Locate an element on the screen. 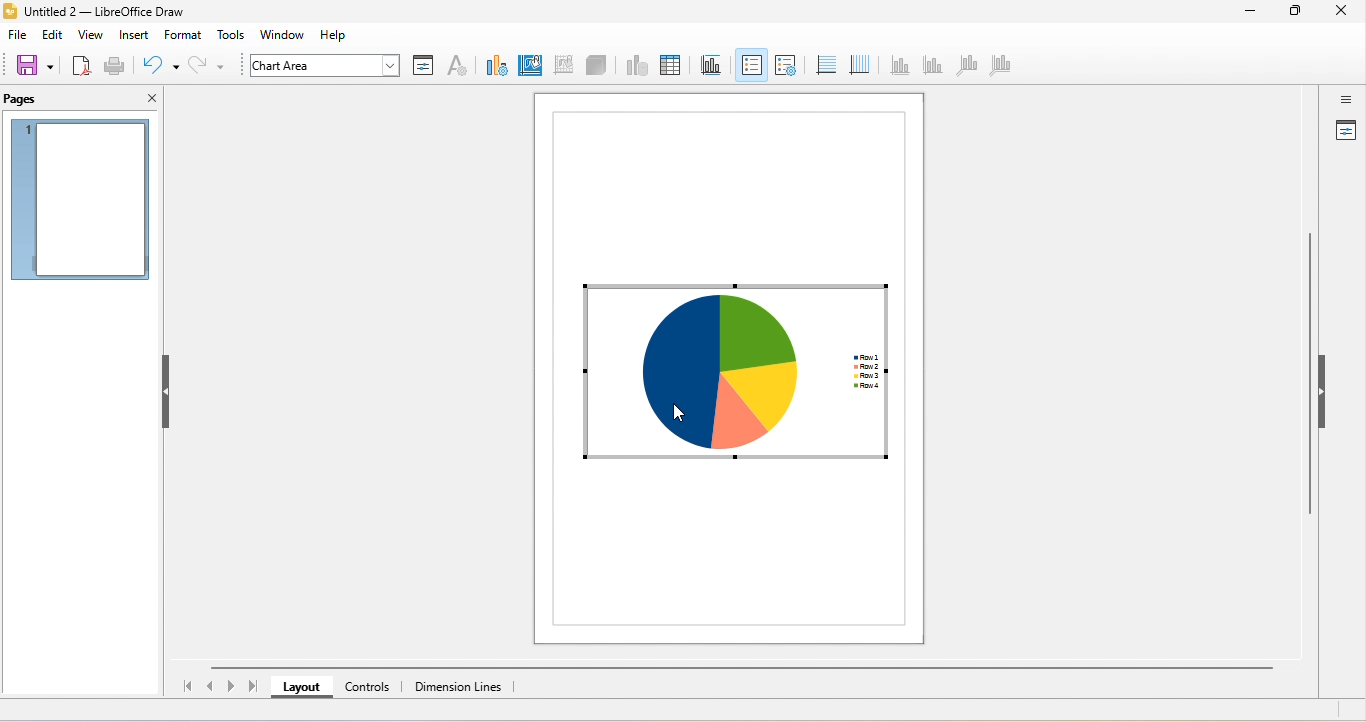 The width and height of the screenshot is (1366, 722). vertical scroll bar is located at coordinates (1310, 380).